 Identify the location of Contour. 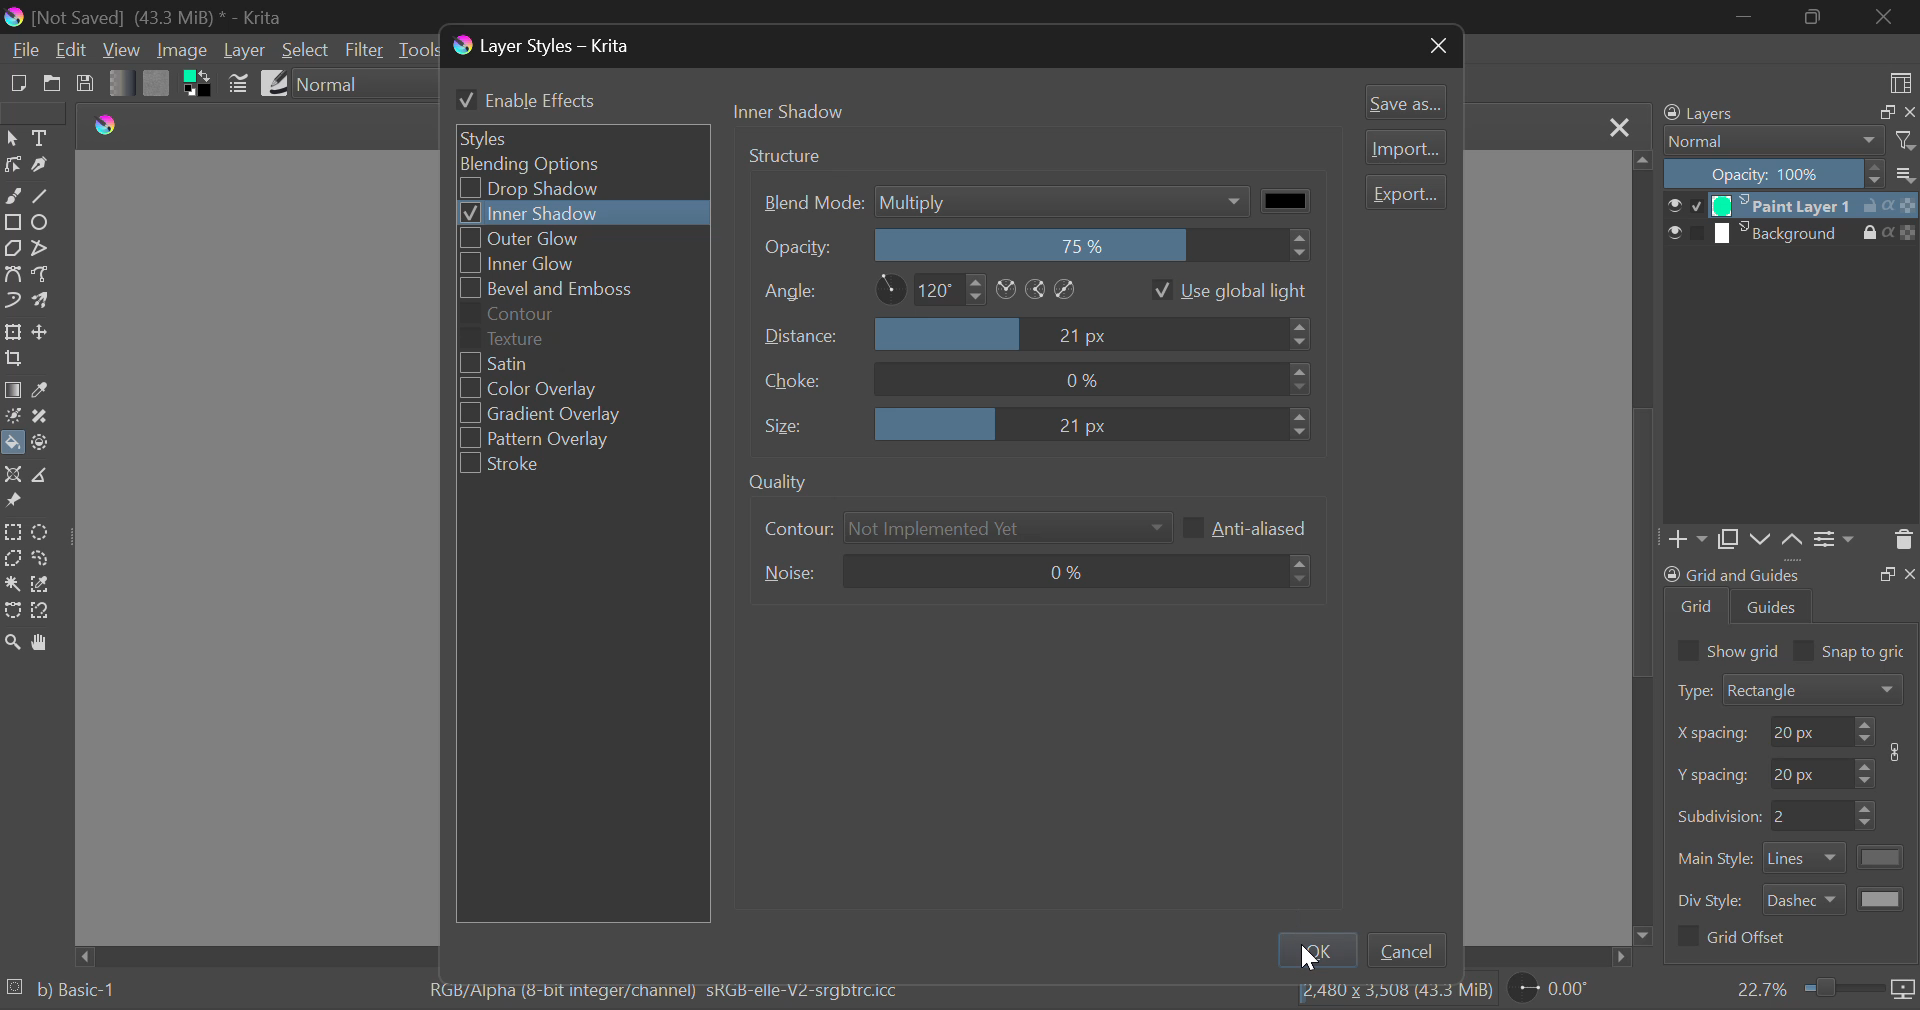
(577, 314).